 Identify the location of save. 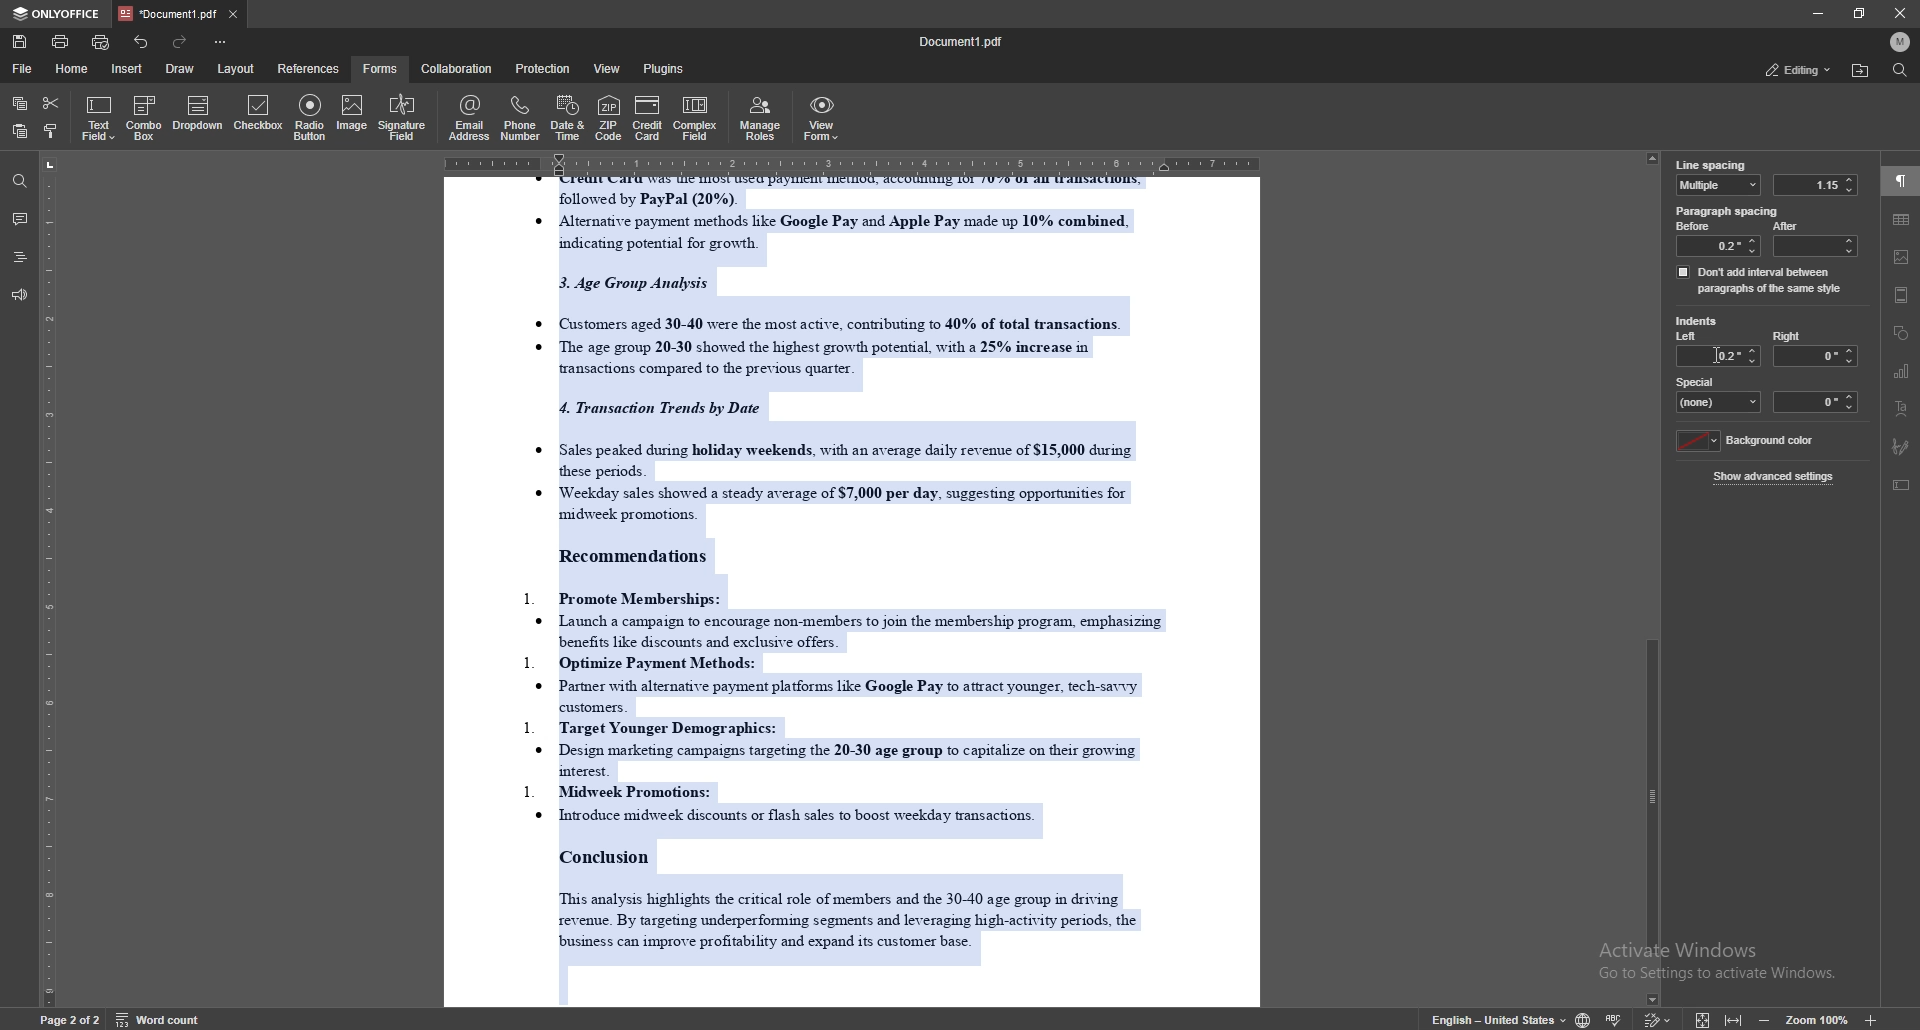
(20, 42).